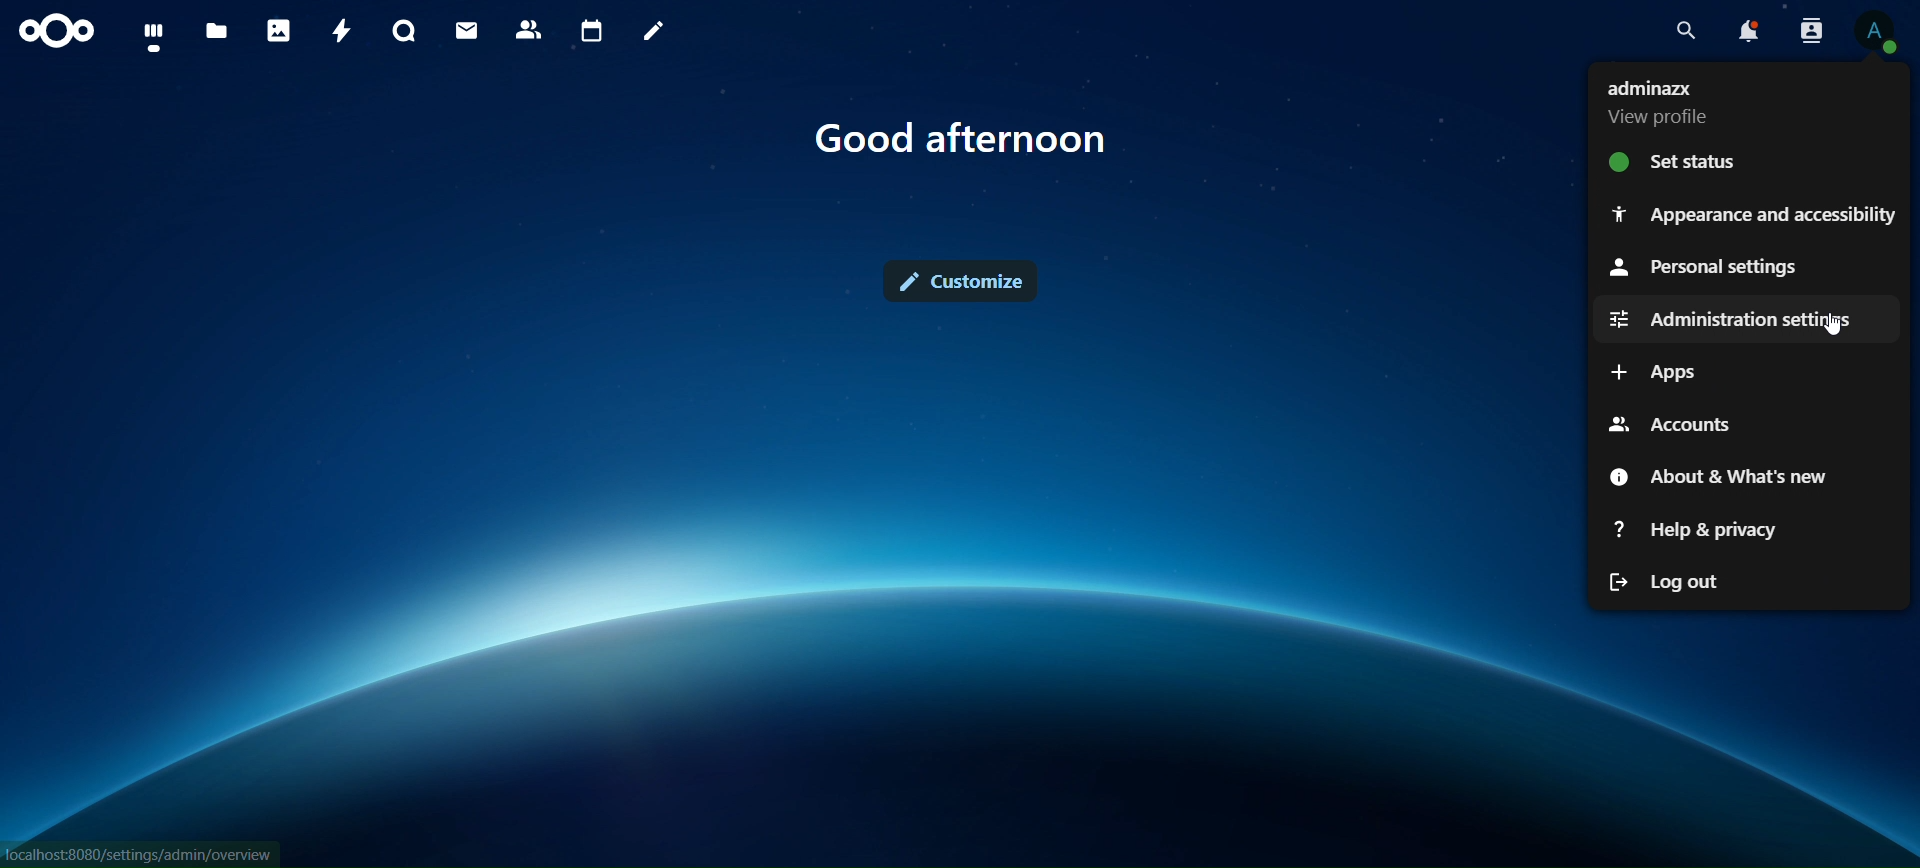  Describe the element at coordinates (1676, 99) in the screenshot. I see `view profile` at that location.